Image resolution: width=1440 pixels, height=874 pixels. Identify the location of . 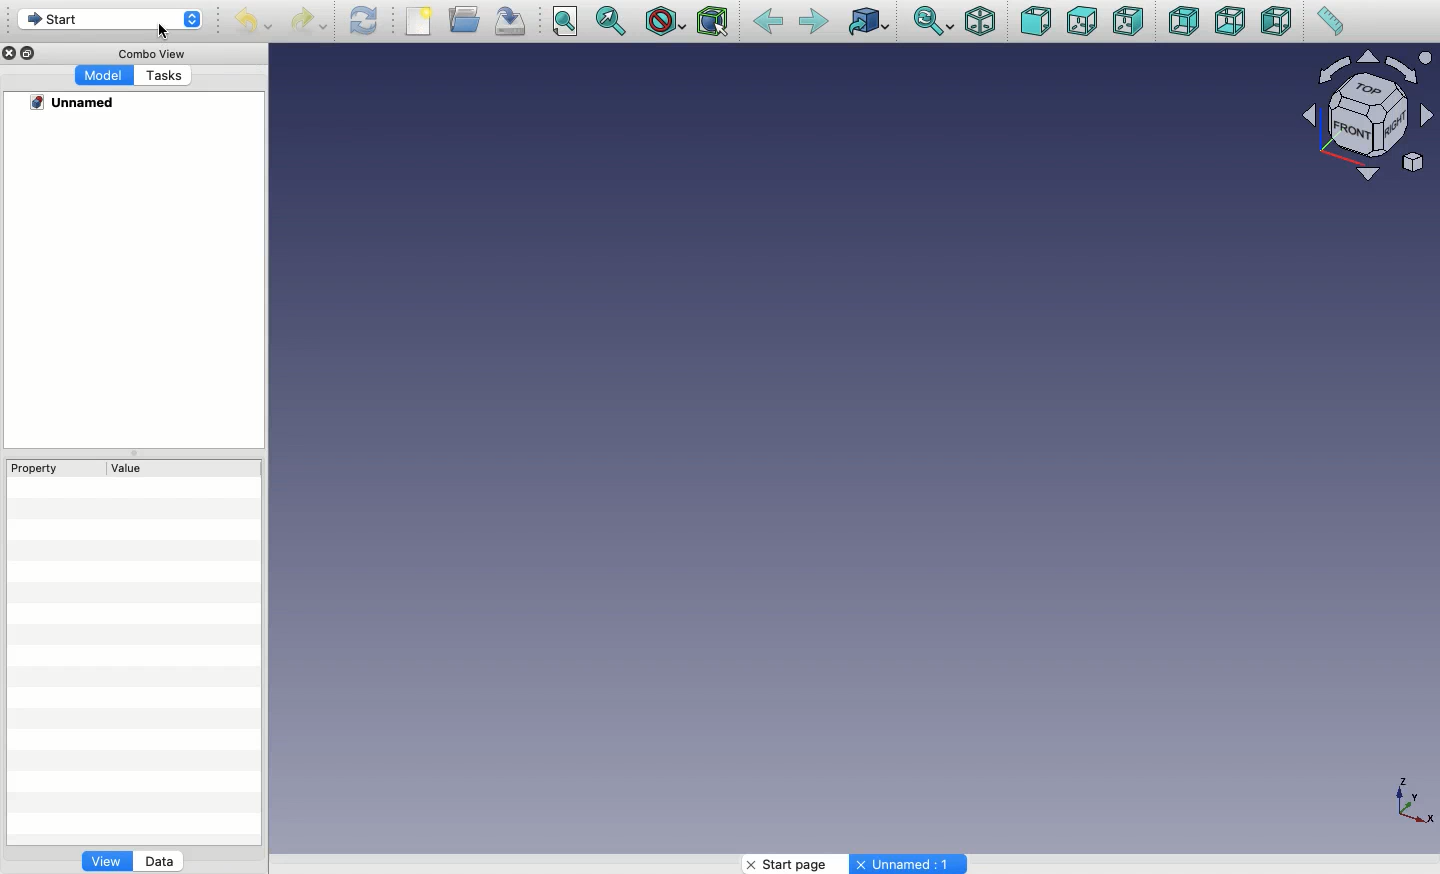
(782, 448).